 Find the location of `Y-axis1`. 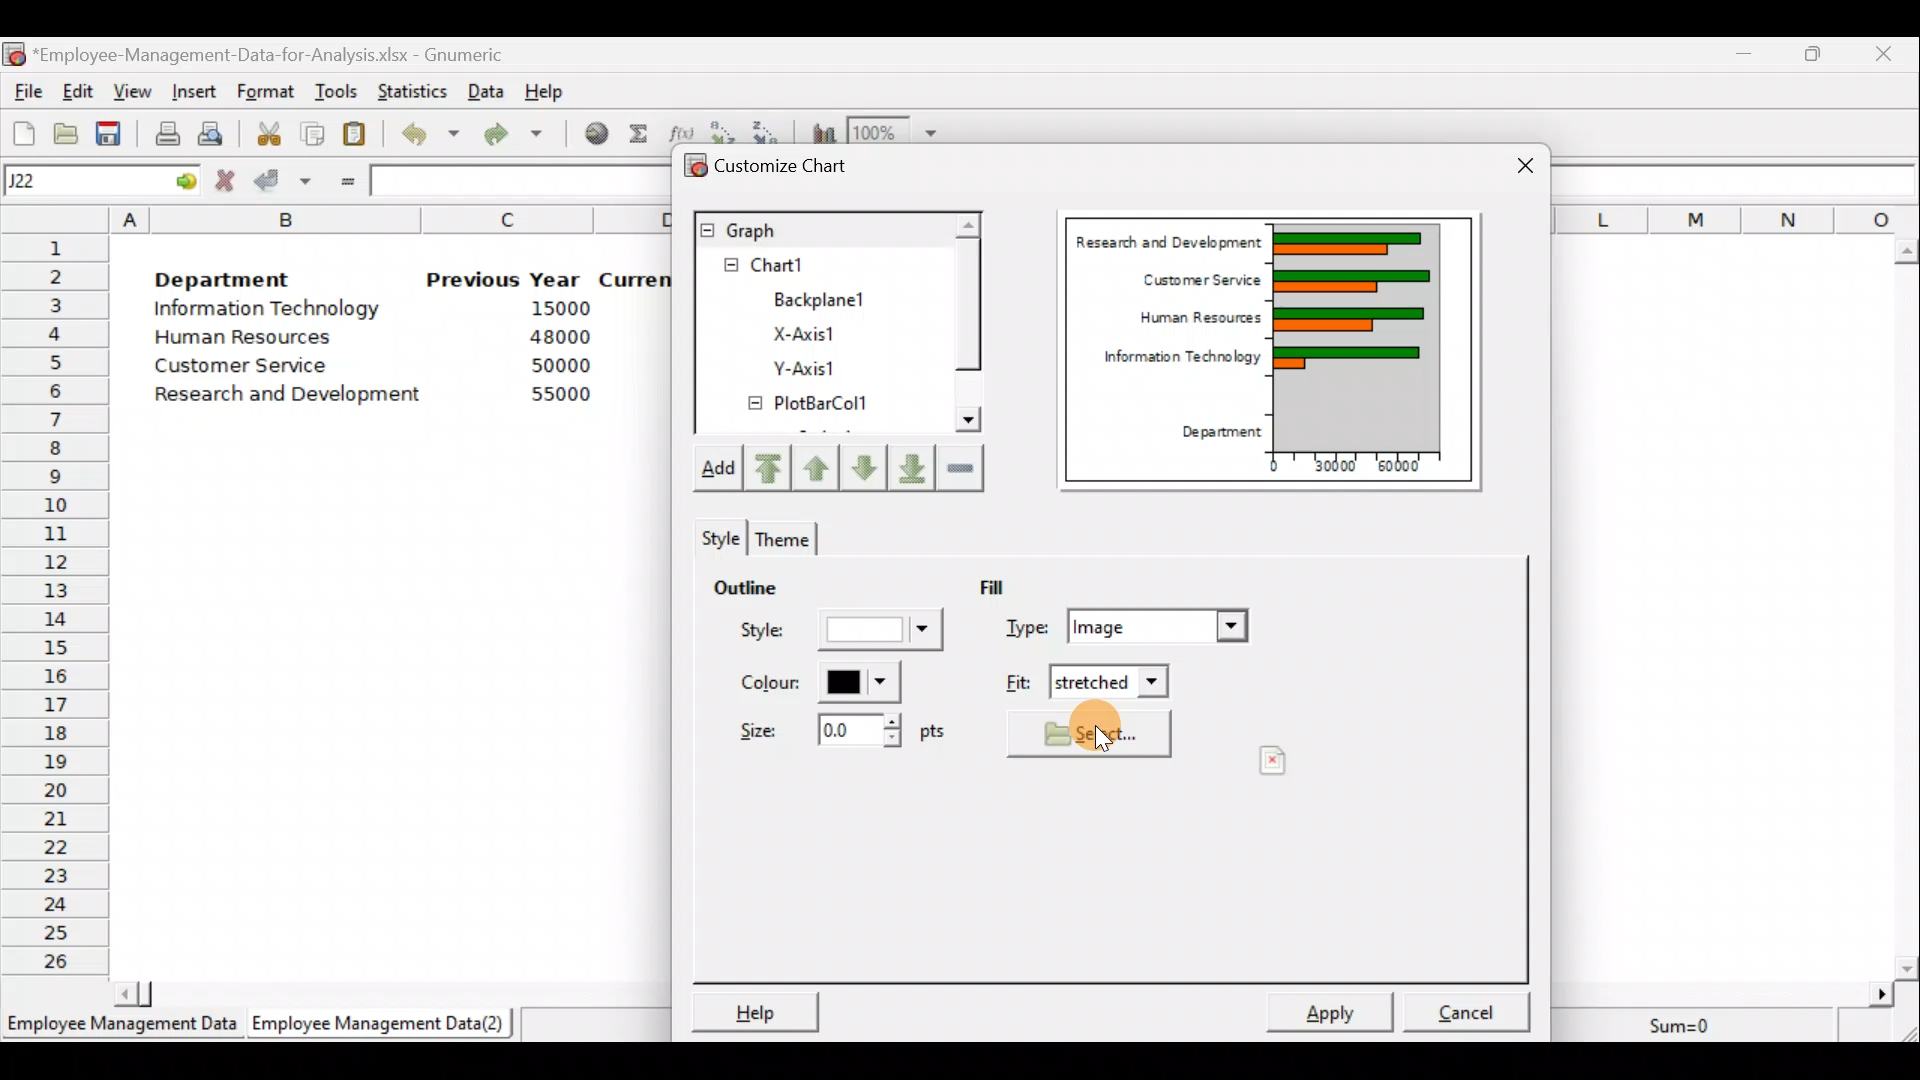

Y-axis1 is located at coordinates (802, 371).